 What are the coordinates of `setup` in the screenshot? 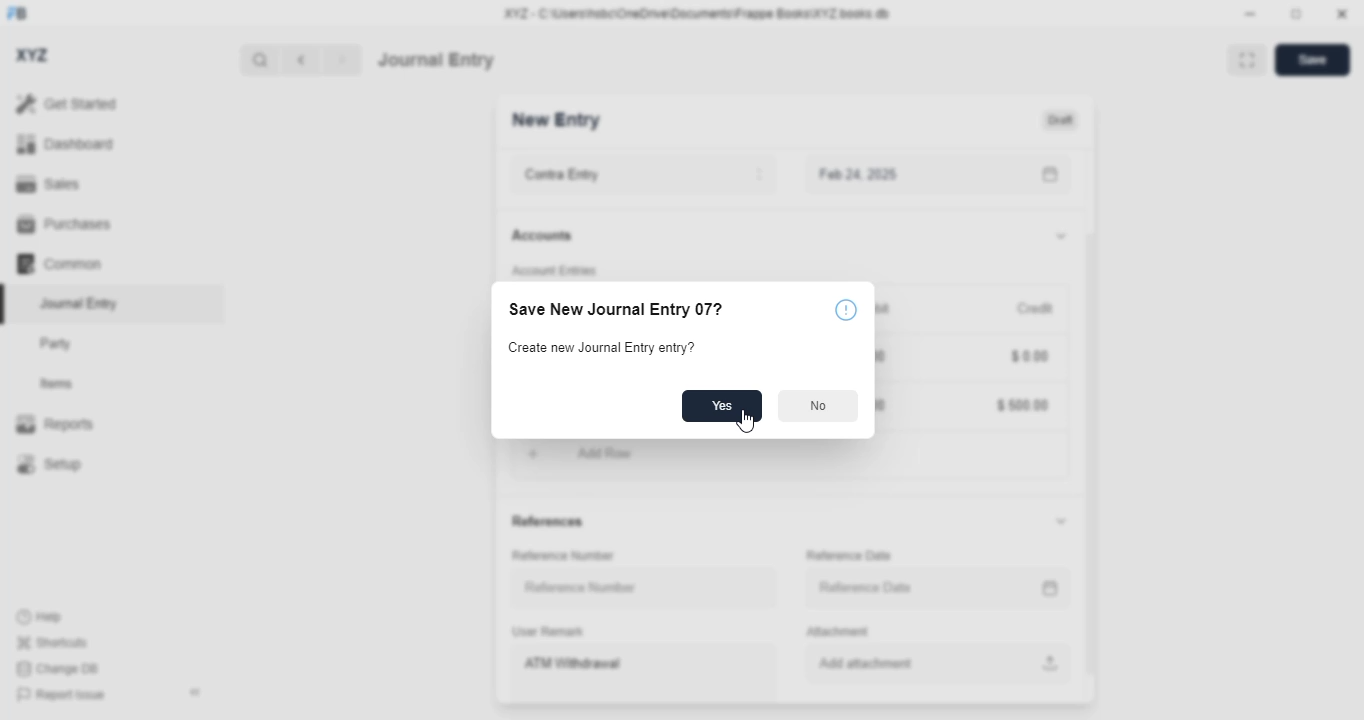 It's located at (49, 463).